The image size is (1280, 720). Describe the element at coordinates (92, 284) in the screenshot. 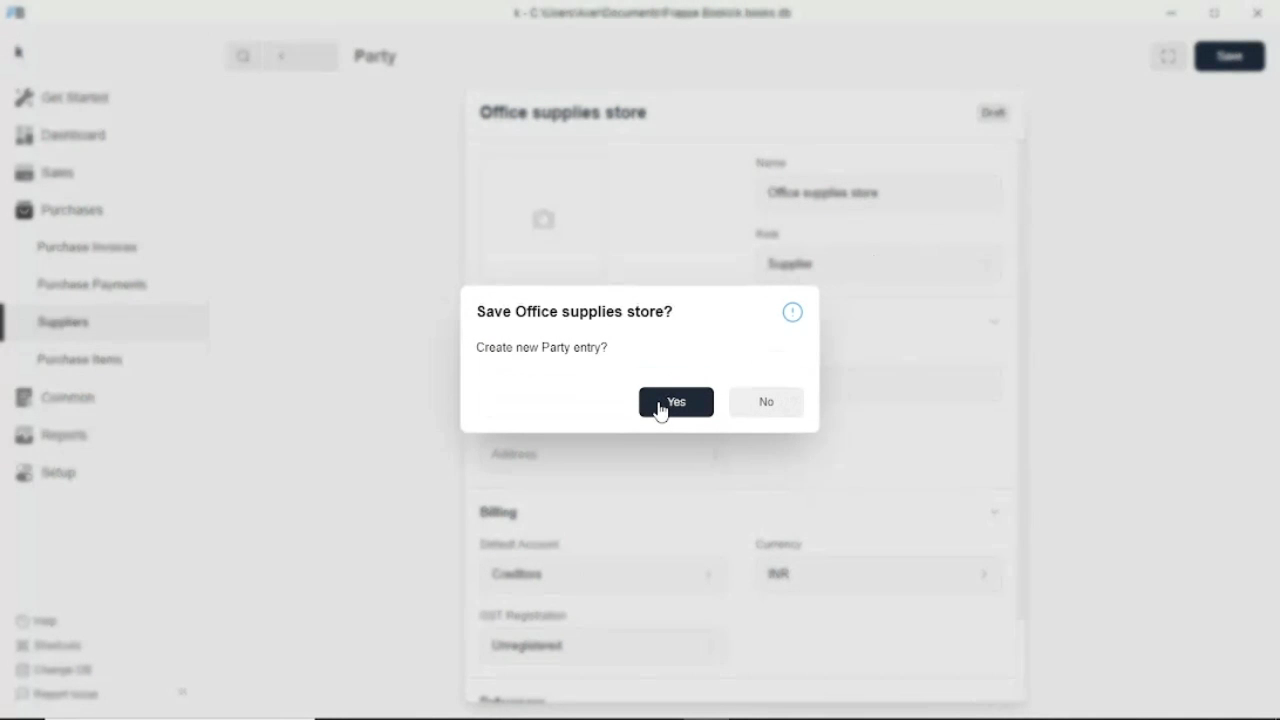

I see `Purchase payments` at that location.